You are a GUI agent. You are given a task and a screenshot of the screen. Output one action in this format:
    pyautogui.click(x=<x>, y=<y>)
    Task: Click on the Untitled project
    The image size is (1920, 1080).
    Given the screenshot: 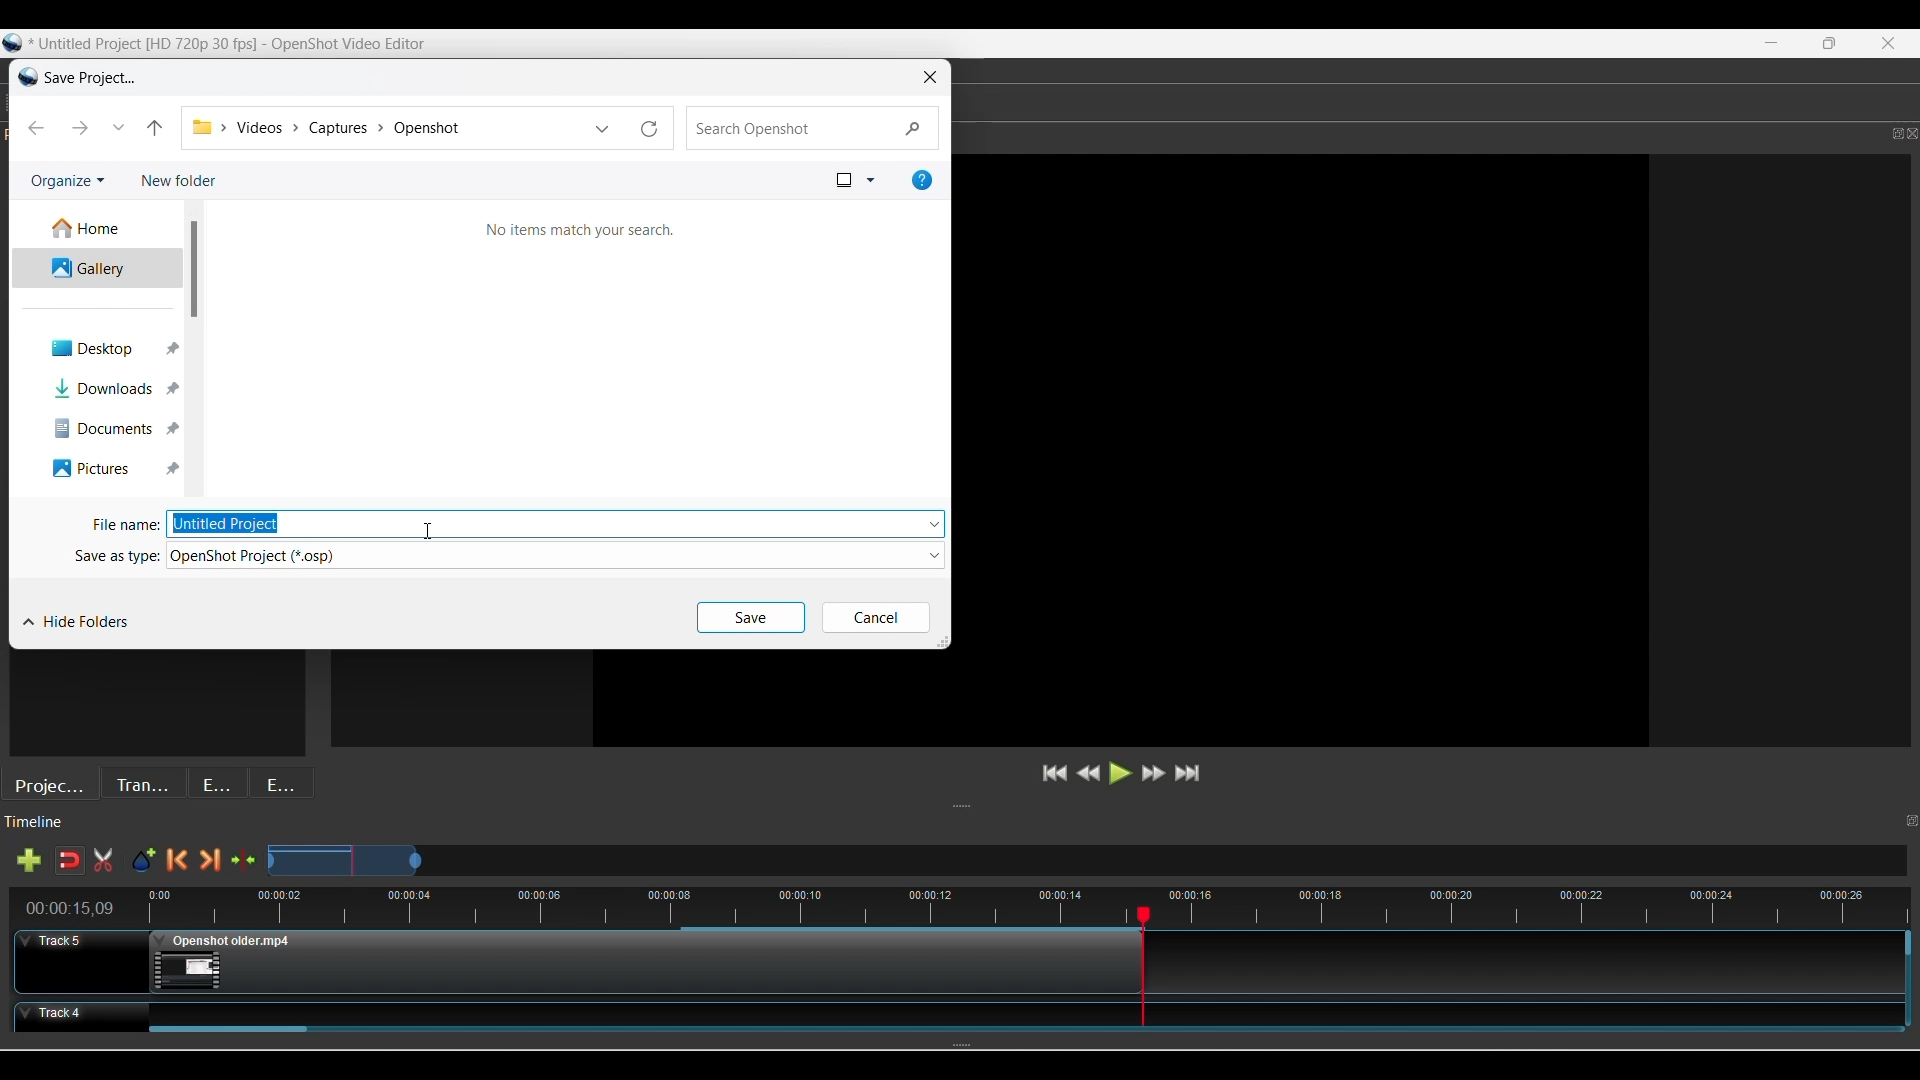 What is the action you would take?
    pyautogui.click(x=237, y=42)
    